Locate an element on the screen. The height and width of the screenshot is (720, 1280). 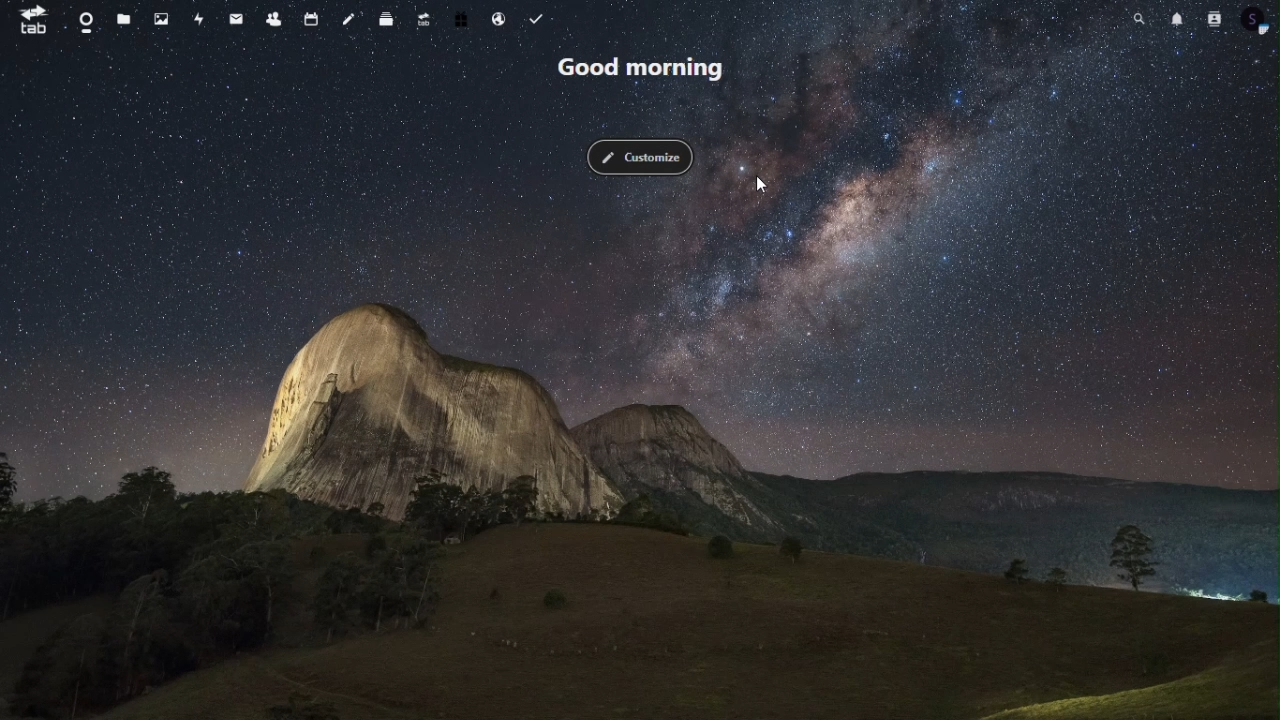
dashboard is located at coordinates (80, 19).